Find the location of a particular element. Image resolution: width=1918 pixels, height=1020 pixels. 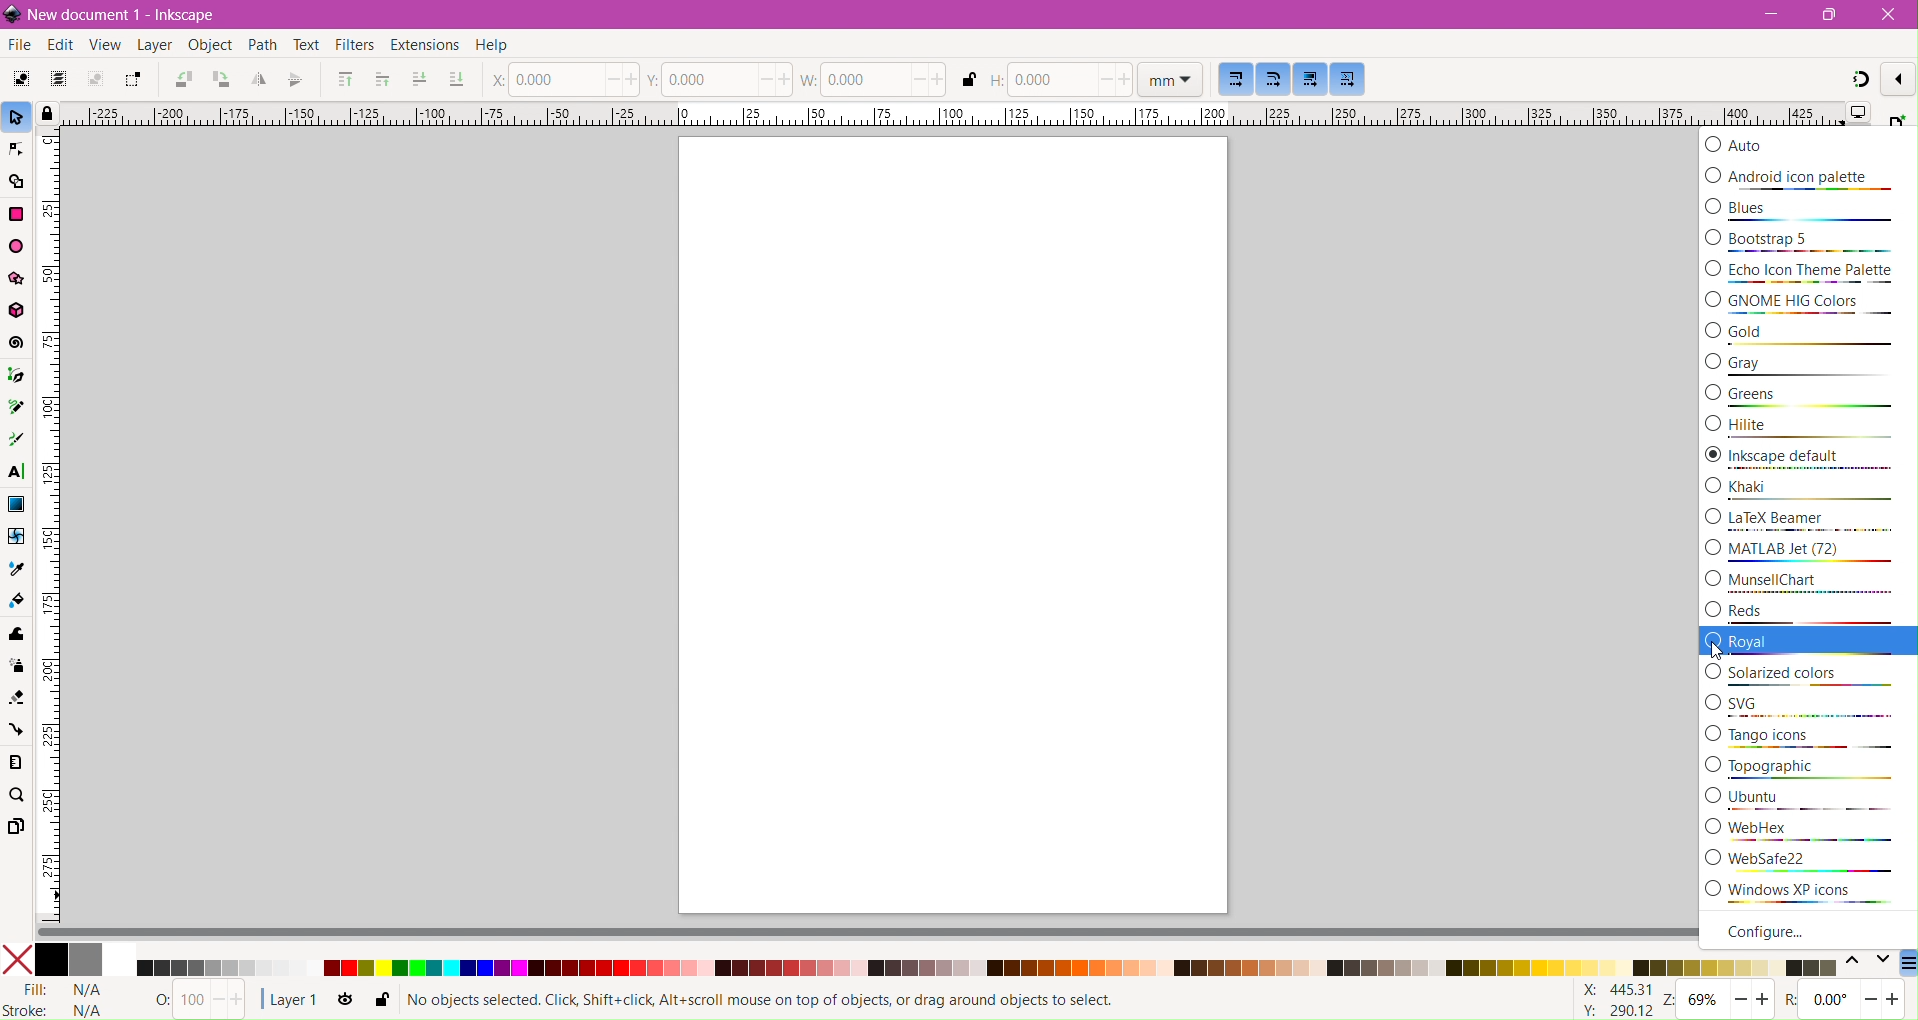

Blues is located at coordinates (1807, 211).